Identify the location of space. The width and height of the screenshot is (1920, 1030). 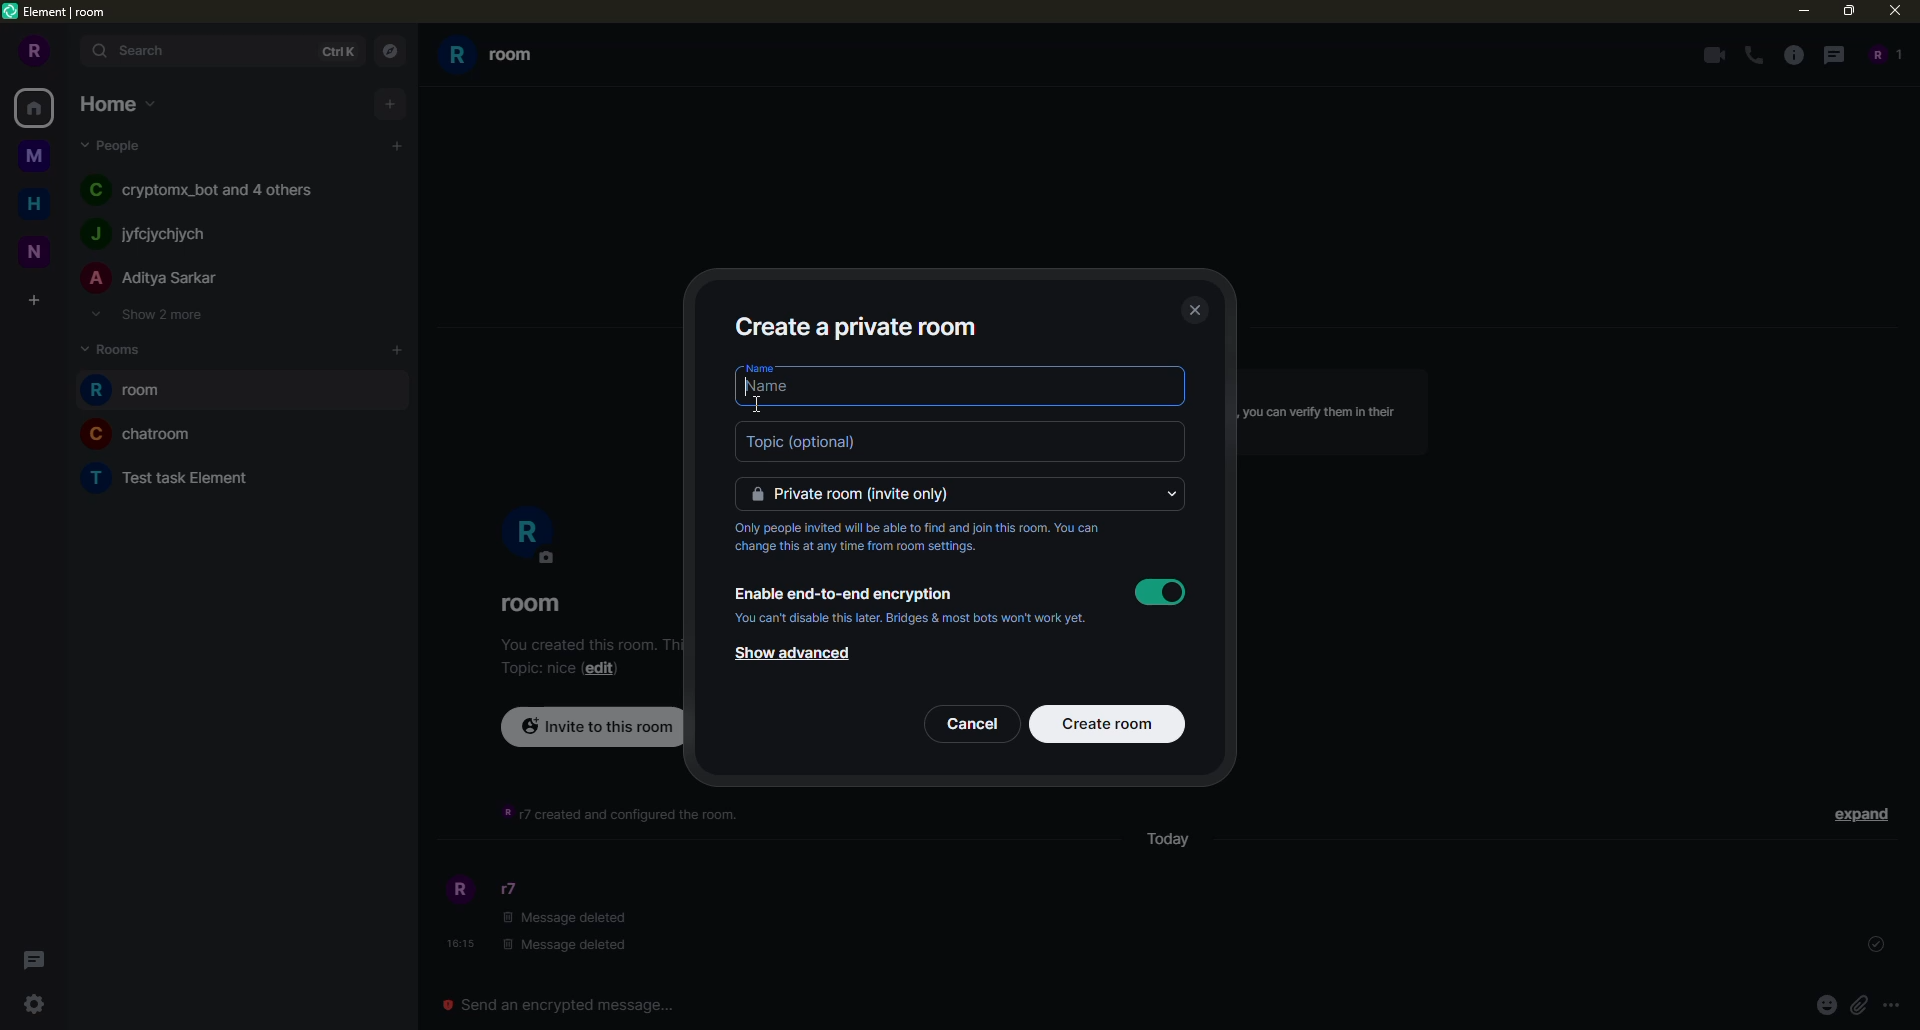
(36, 154).